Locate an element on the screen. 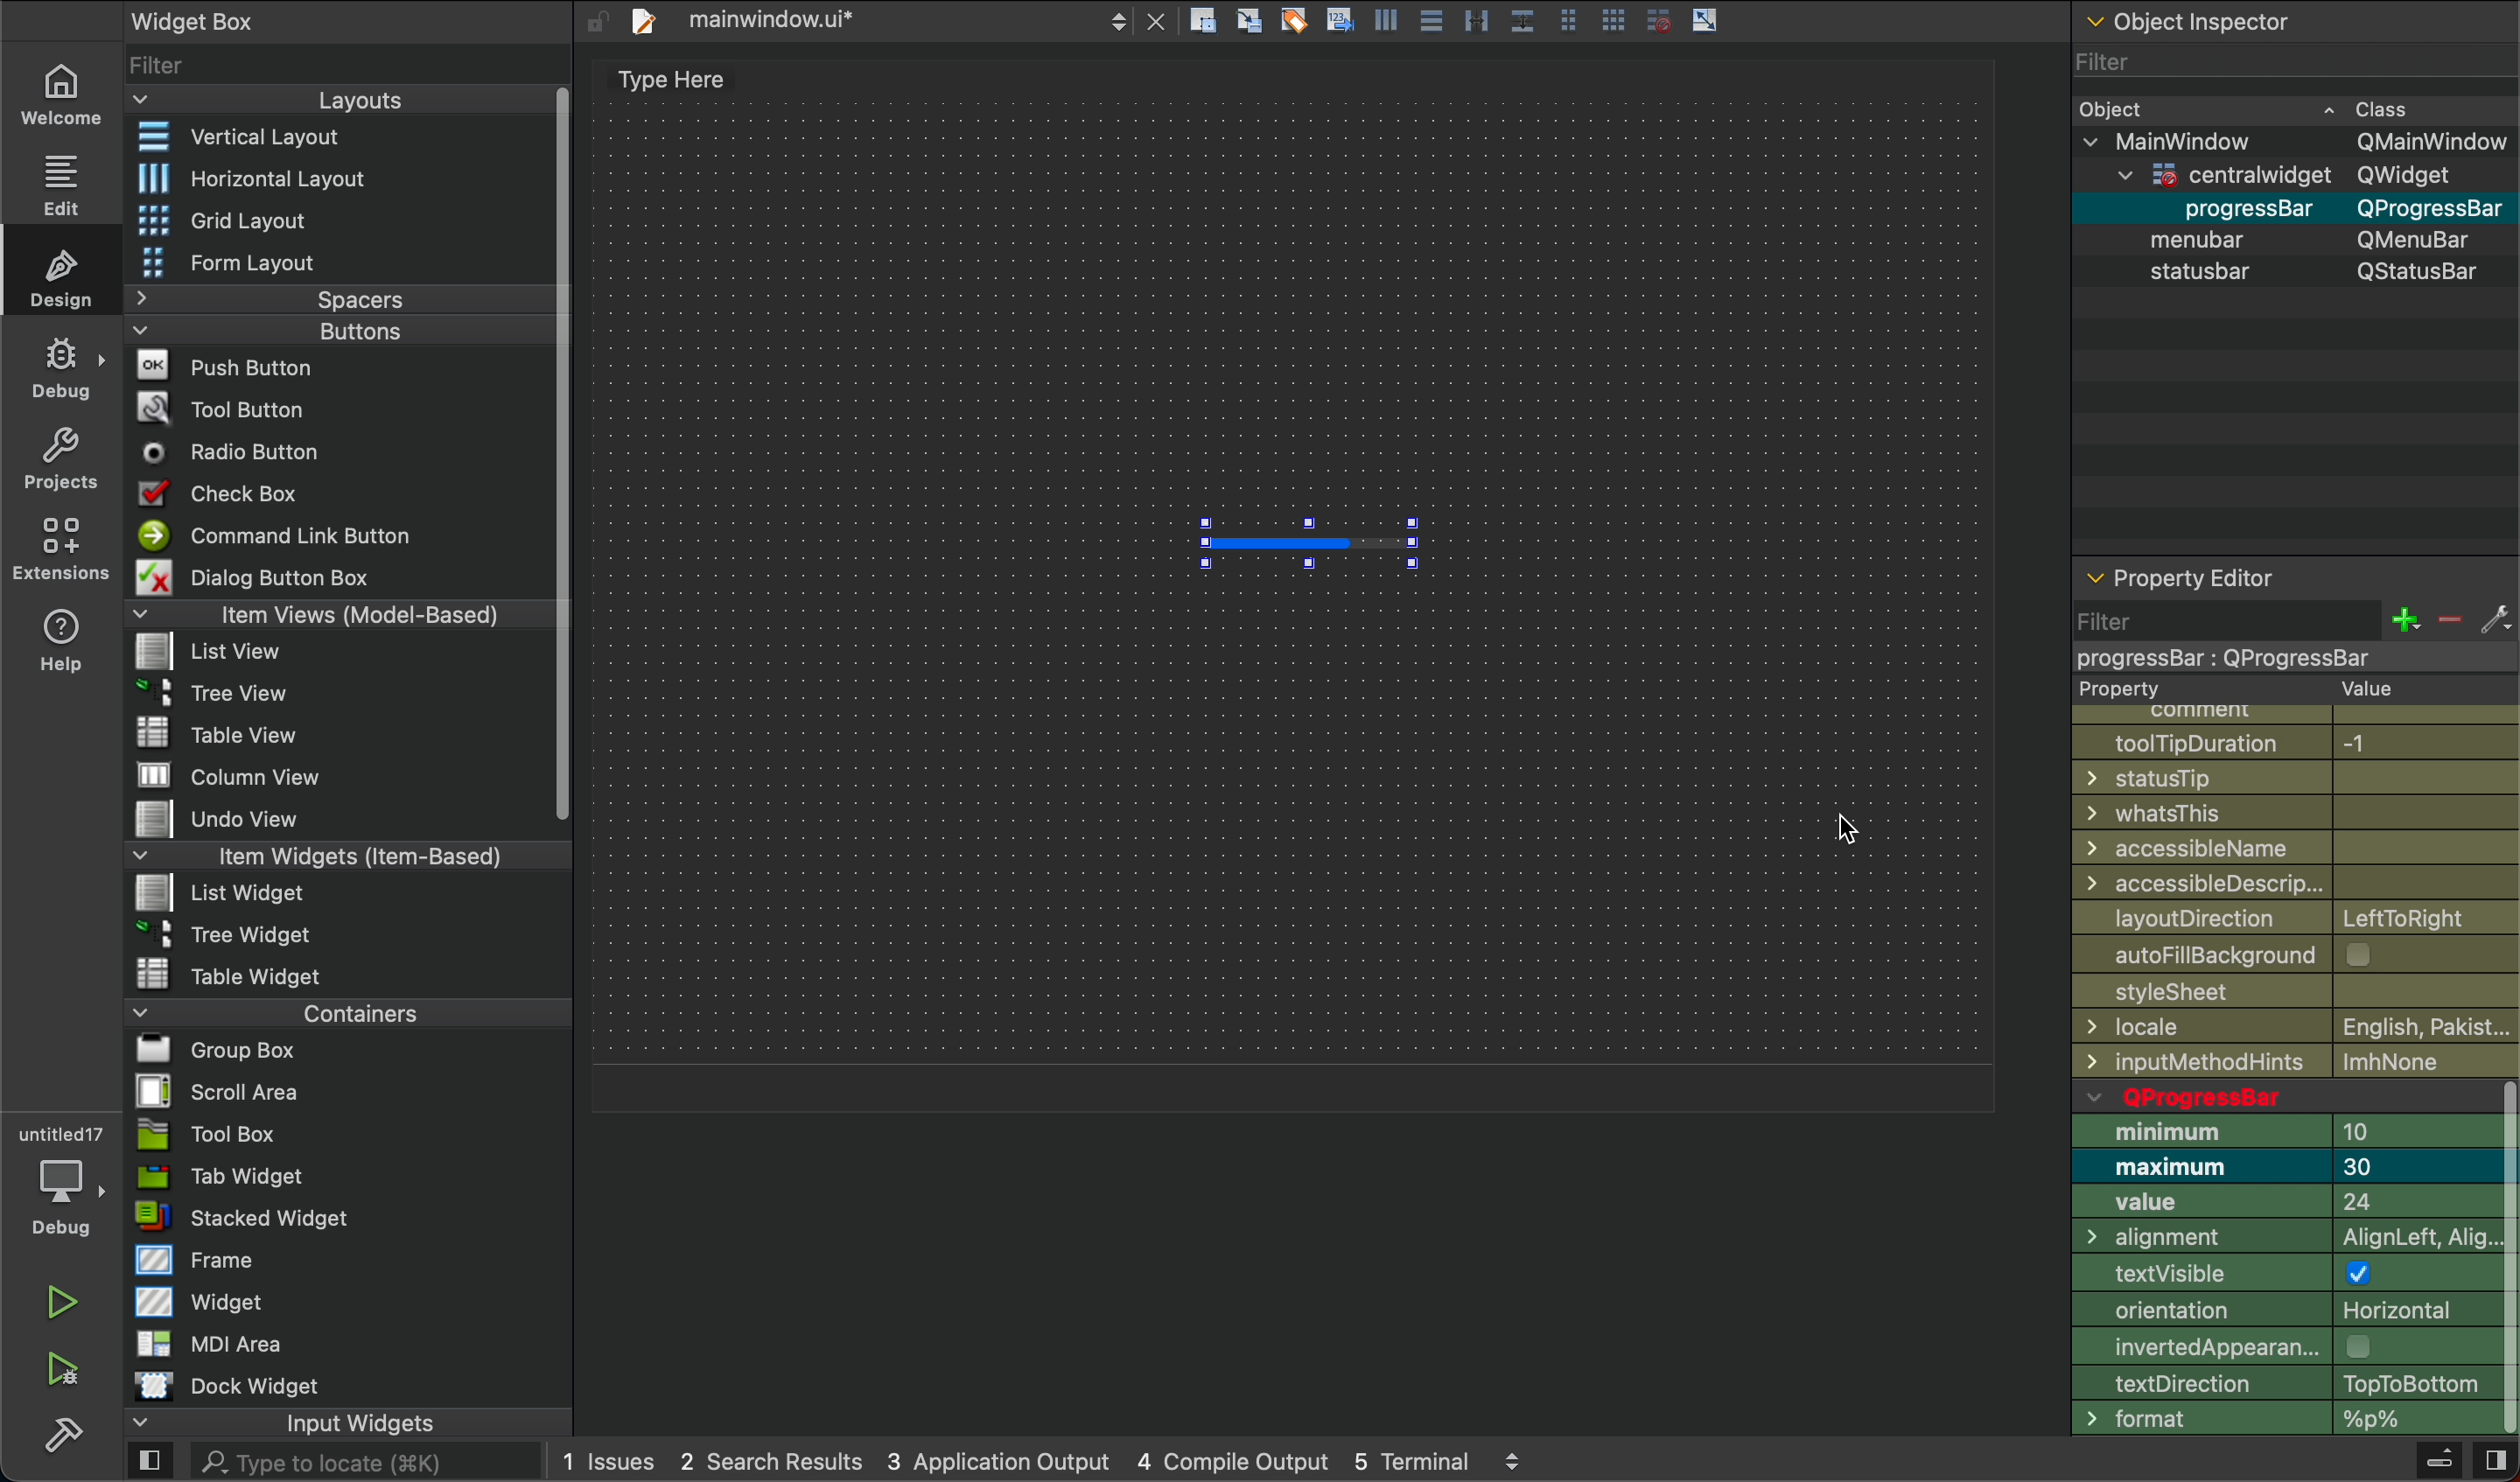 The image size is (2520, 1482). Maximum  is located at coordinates (2202, 1170).